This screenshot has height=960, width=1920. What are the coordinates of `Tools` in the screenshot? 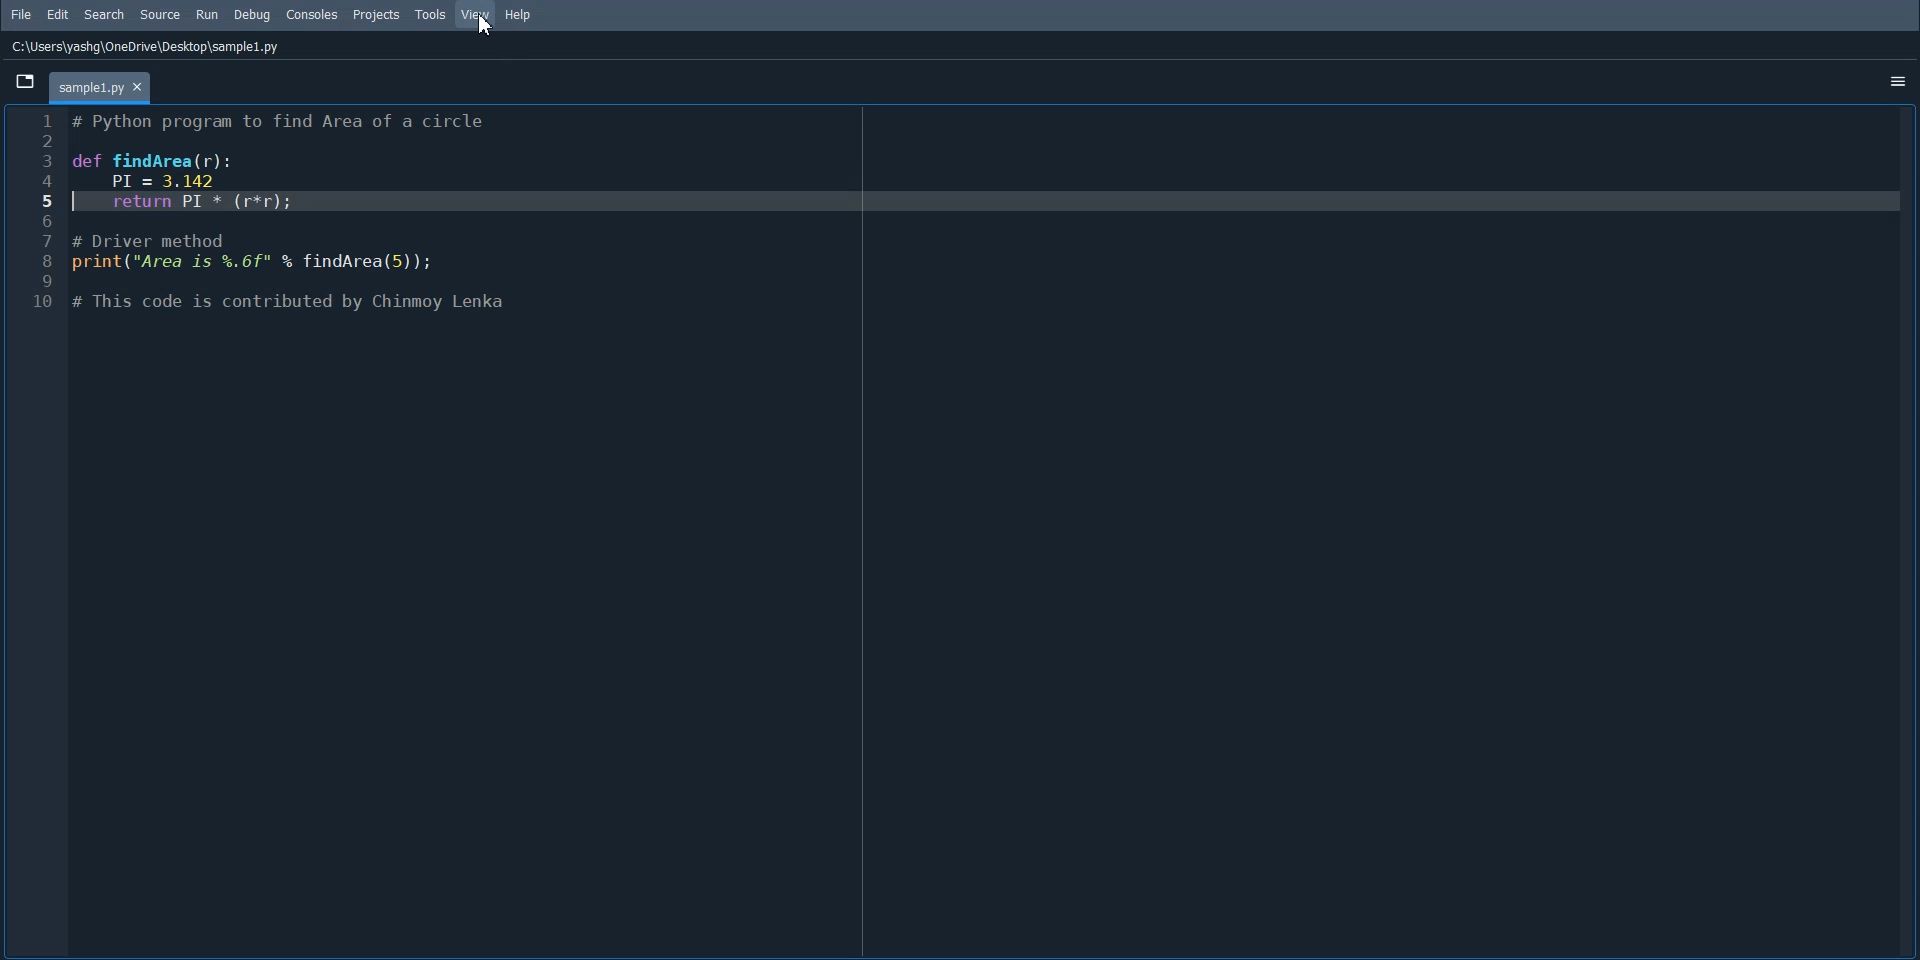 It's located at (432, 15).